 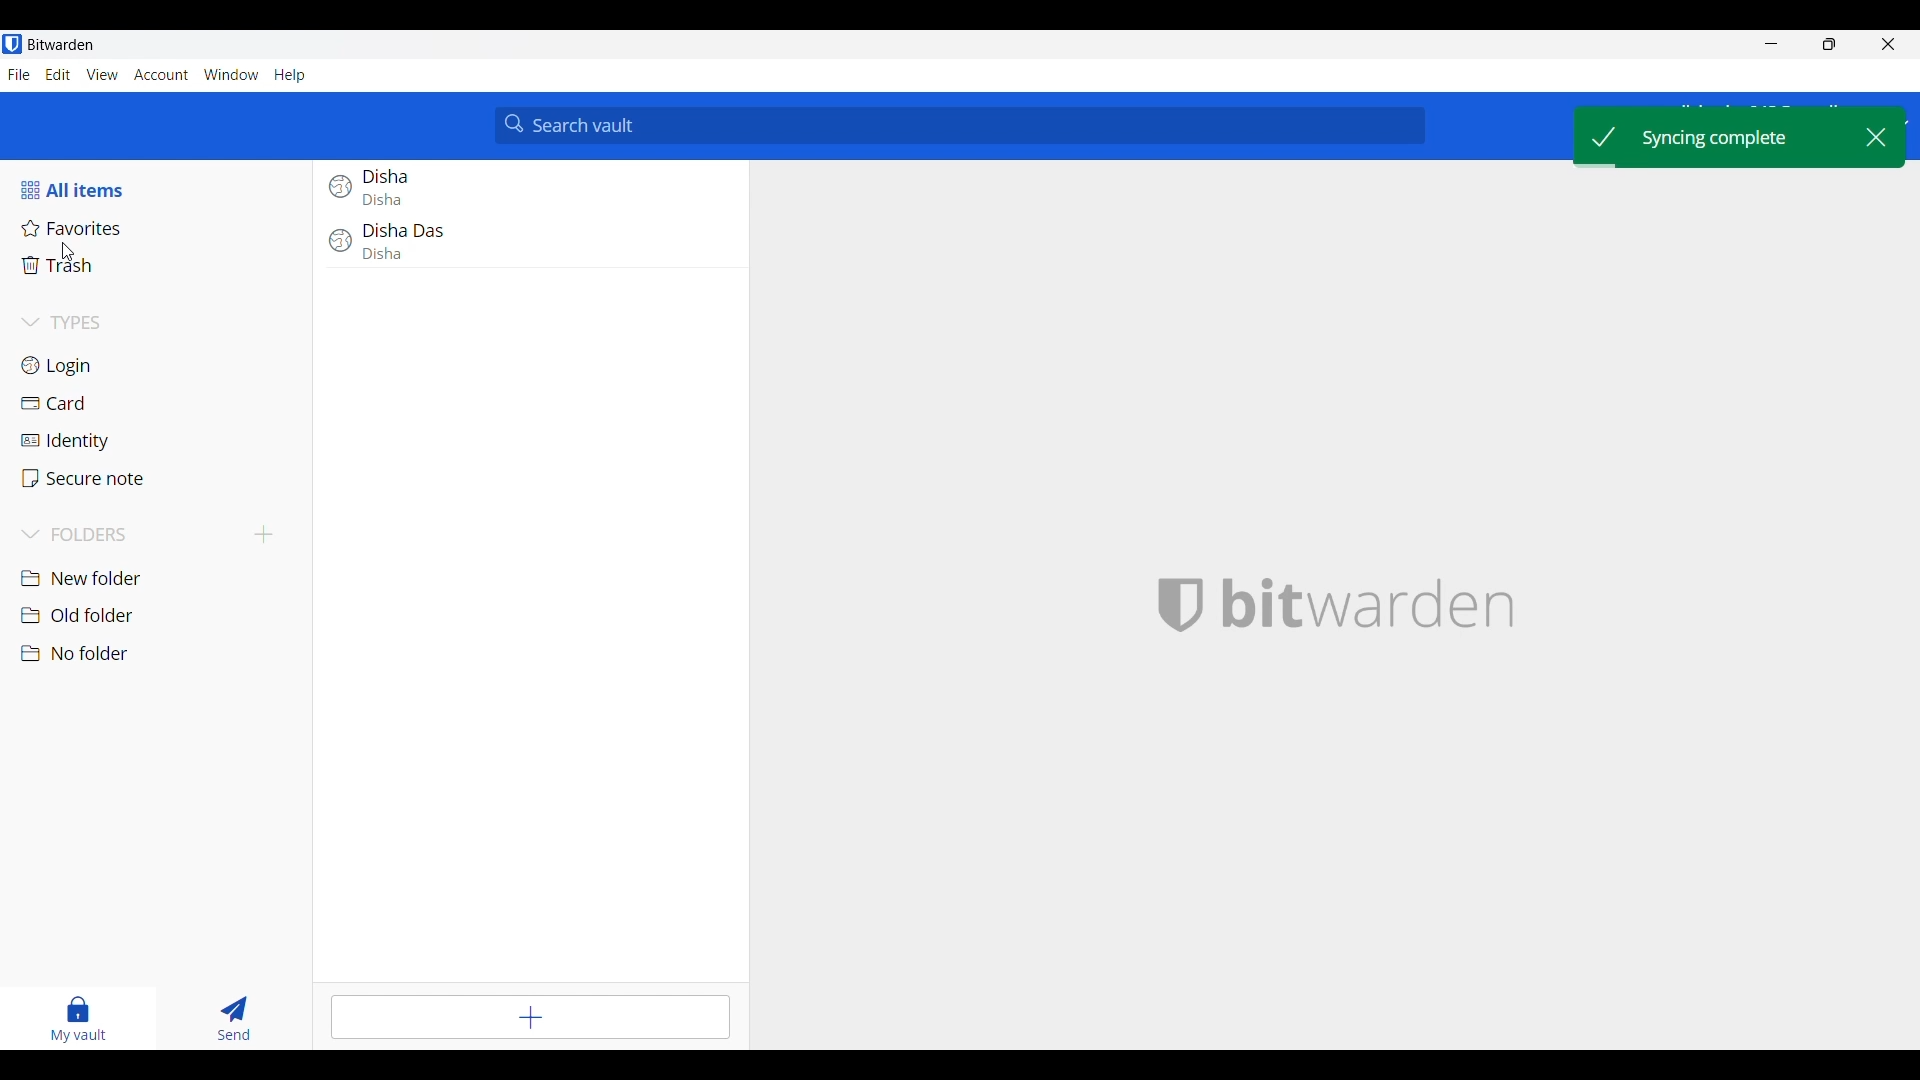 I want to click on Edit menu, so click(x=59, y=74).